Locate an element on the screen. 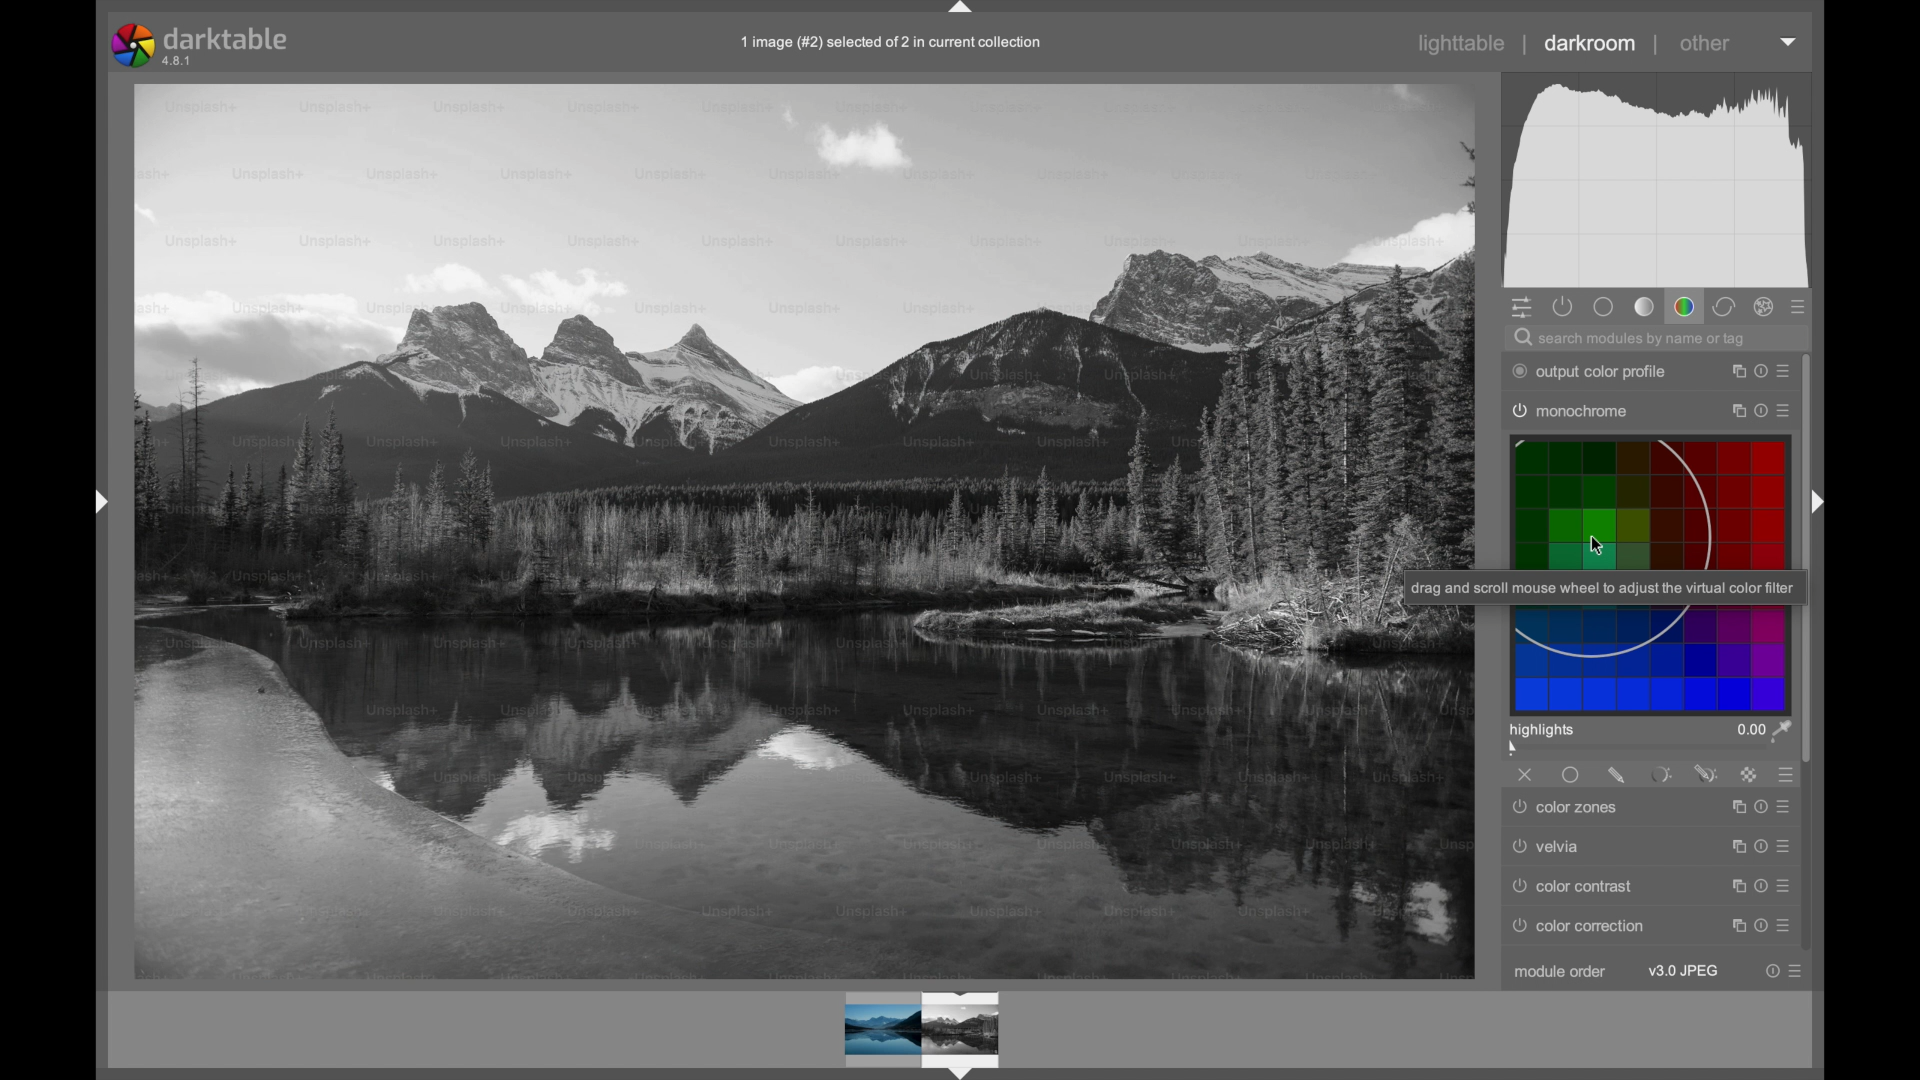  reset is located at coordinates (1770, 971).